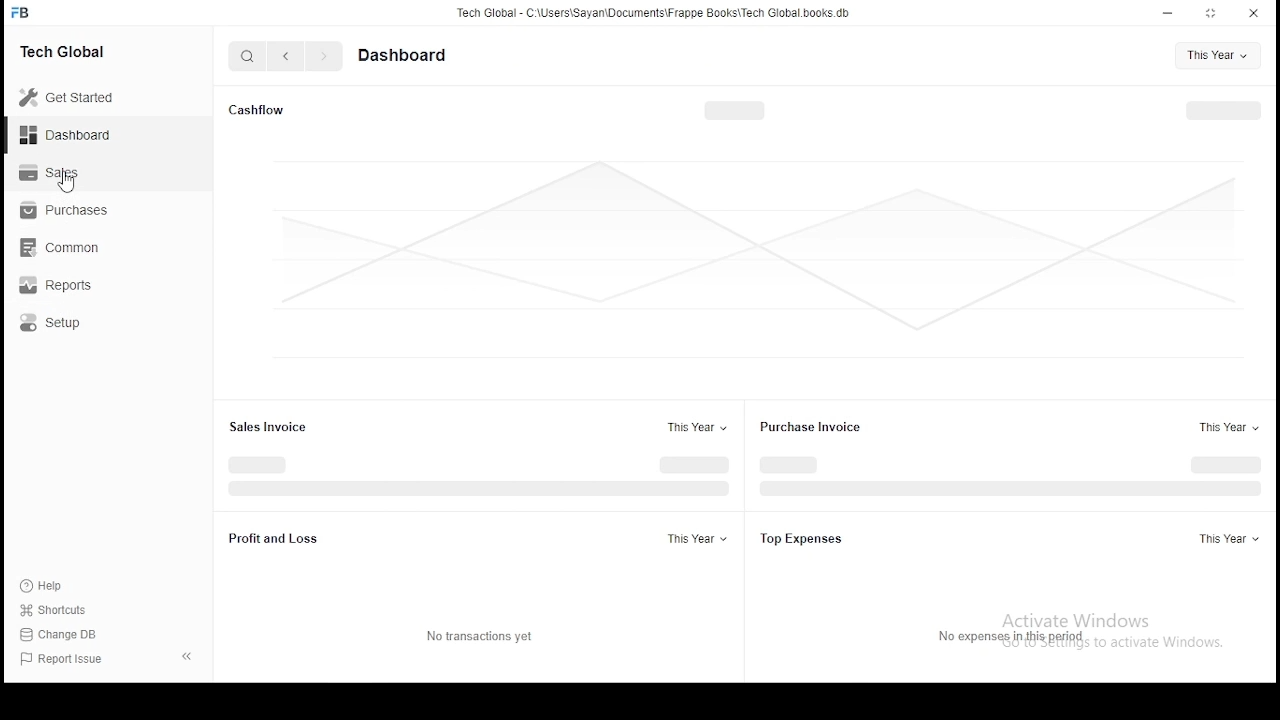 The width and height of the screenshot is (1280, 720). Describe the element at coordinates (276, 540) in the screenshot. I see `profit and loss` at that location.